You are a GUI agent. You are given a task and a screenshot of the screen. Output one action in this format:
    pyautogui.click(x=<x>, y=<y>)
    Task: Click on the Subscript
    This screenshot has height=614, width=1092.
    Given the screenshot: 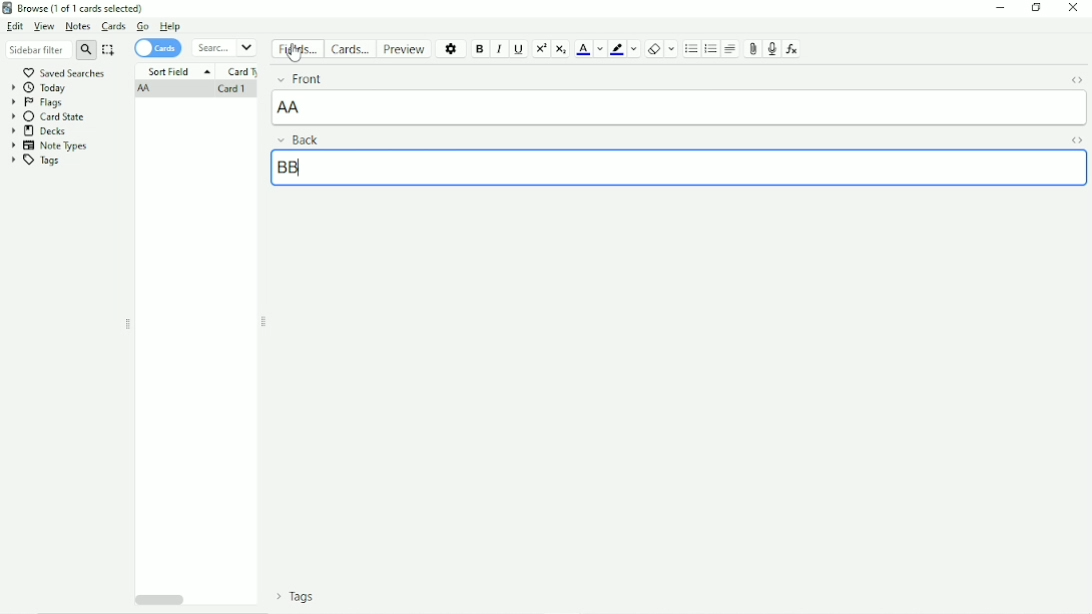 What is the action you would take?
    pyautogui.click(x=561, y=49)
    